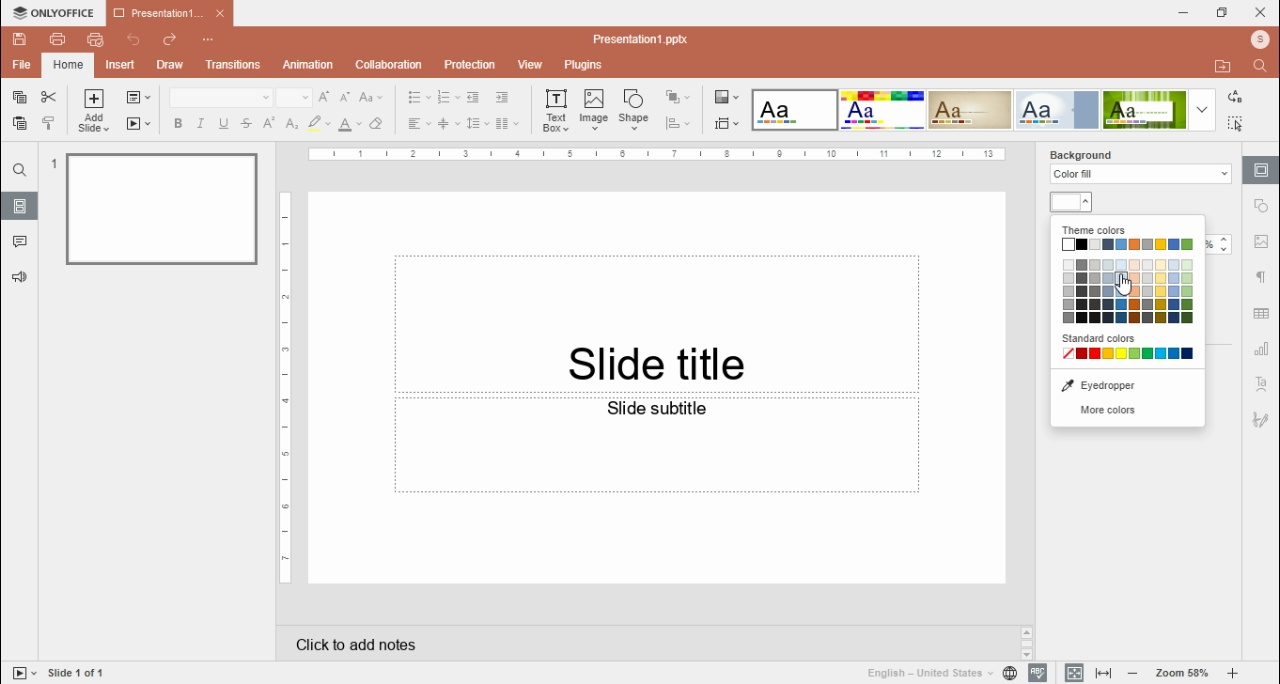 The height and width of the screenshot is (684, 1280). Describe the element at coordinates (138, 97) in the screenshot. I see `change slide layout` at that location.